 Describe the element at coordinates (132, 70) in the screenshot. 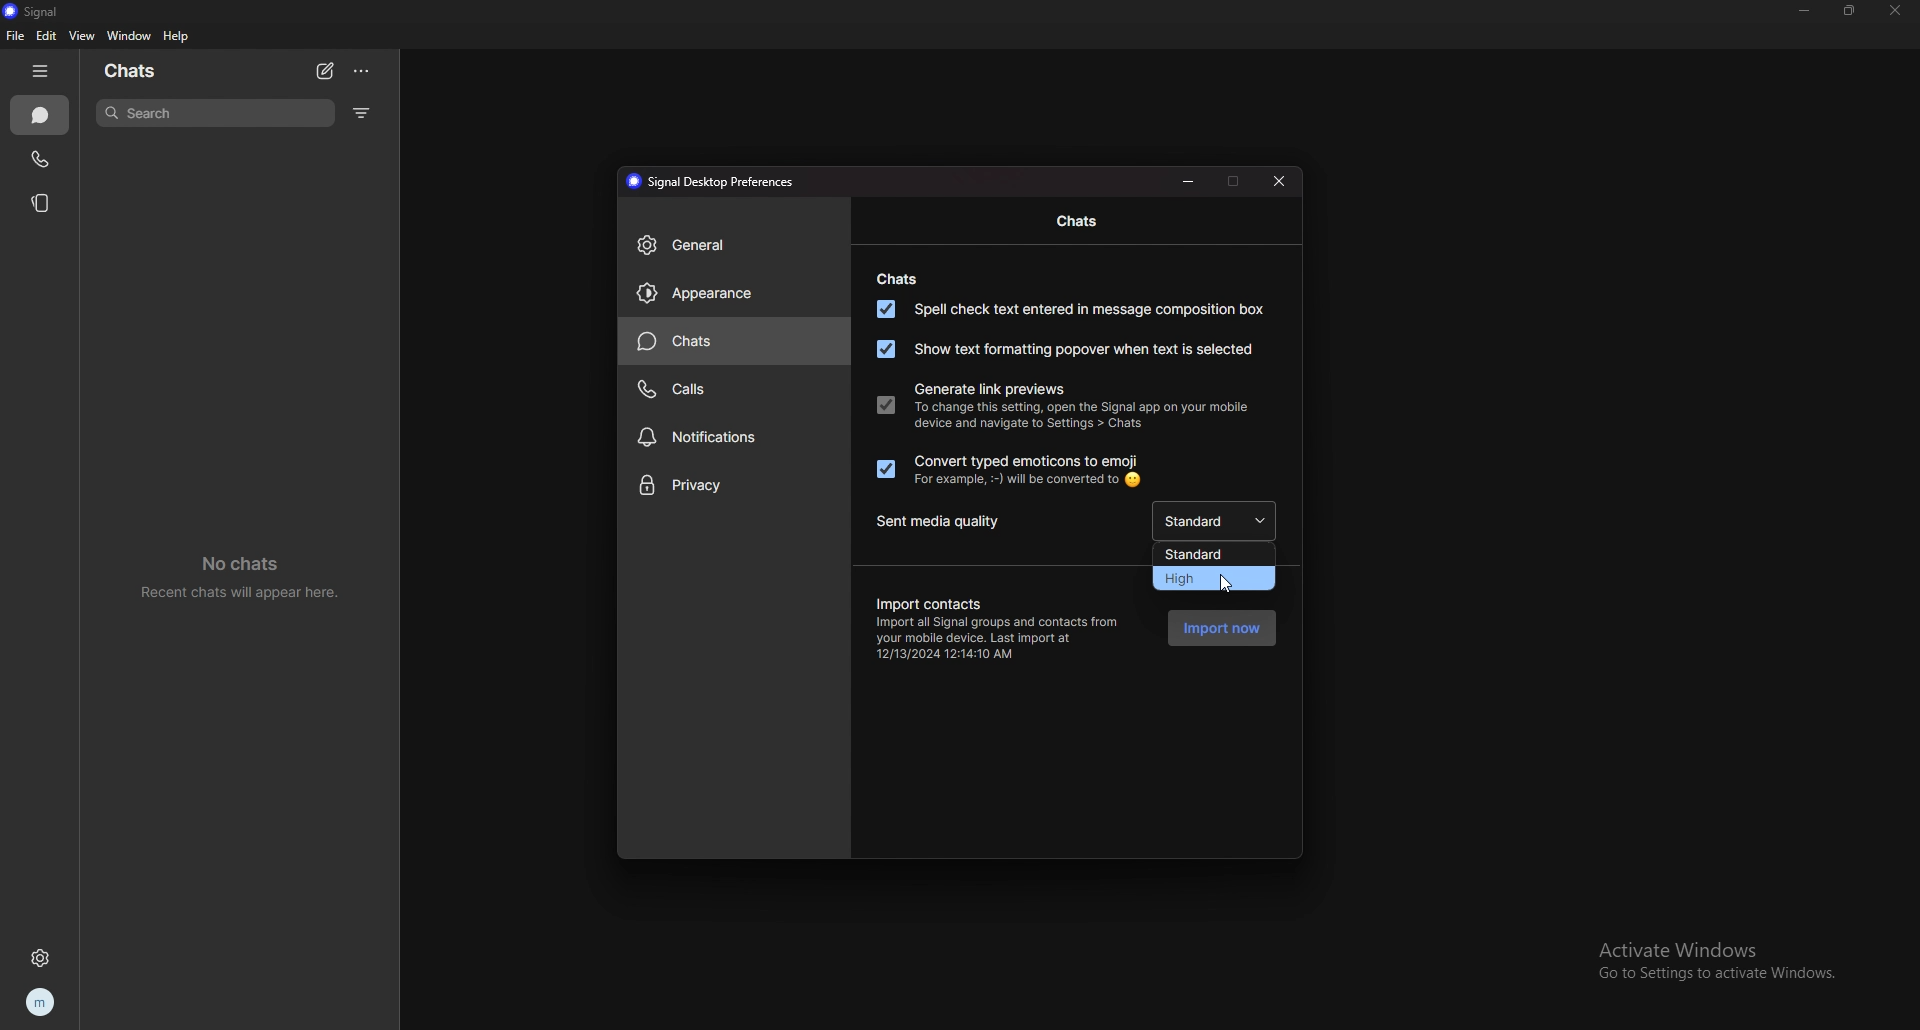

I see `chats` at that location.